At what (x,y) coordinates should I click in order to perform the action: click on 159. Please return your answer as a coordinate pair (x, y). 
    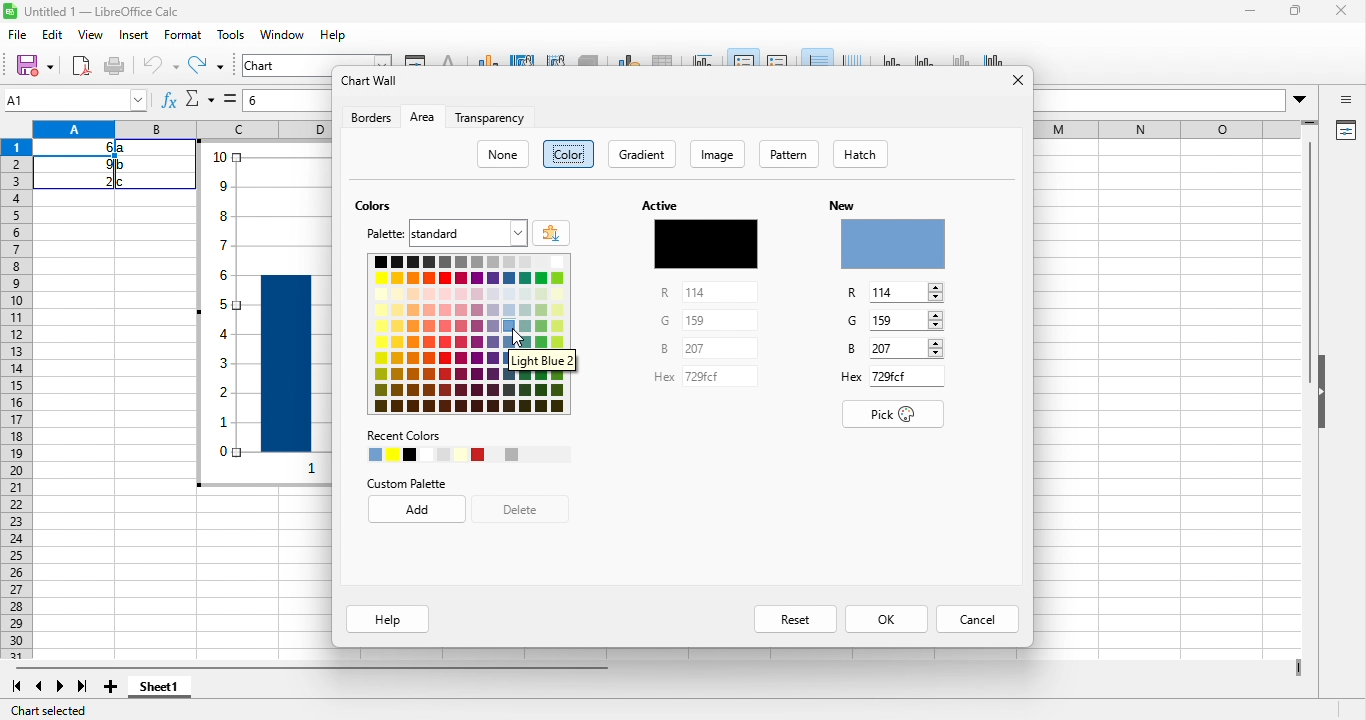
    Looking at the image, I should click on (691, 320).